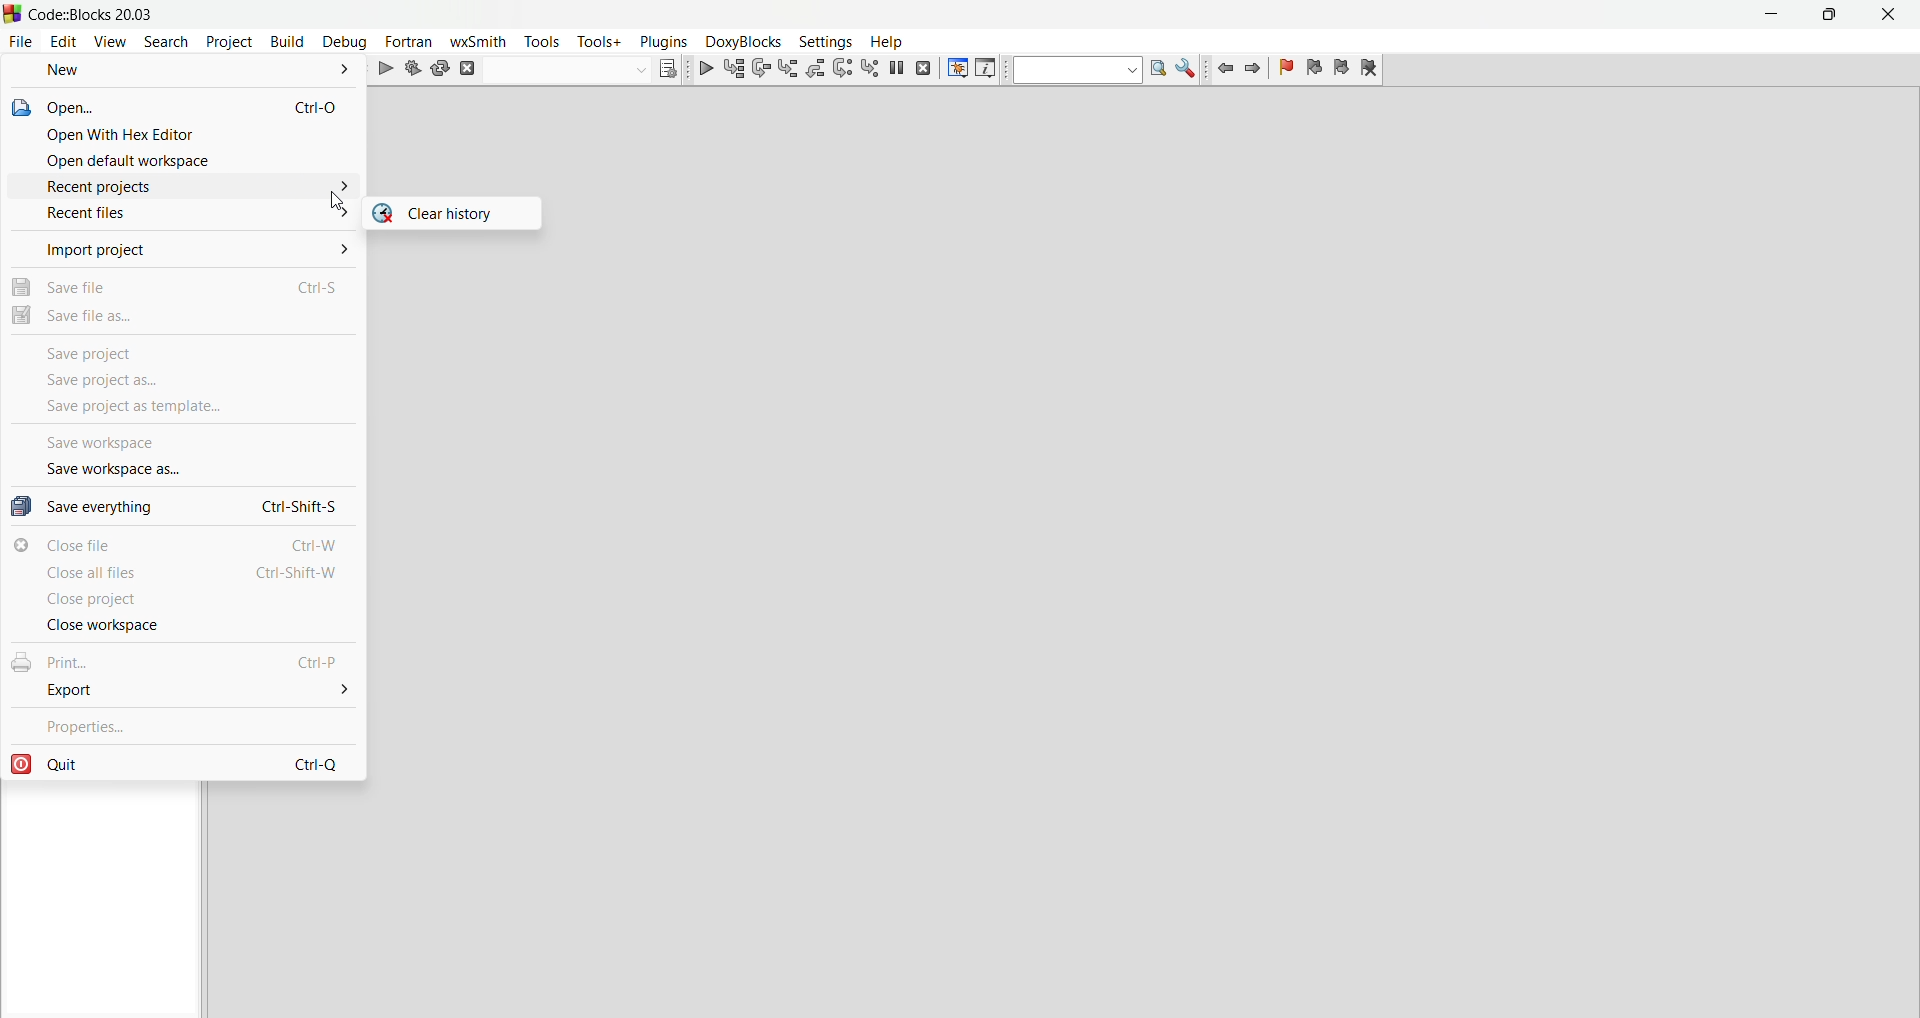  I want to click on close file, so click(184, 543).